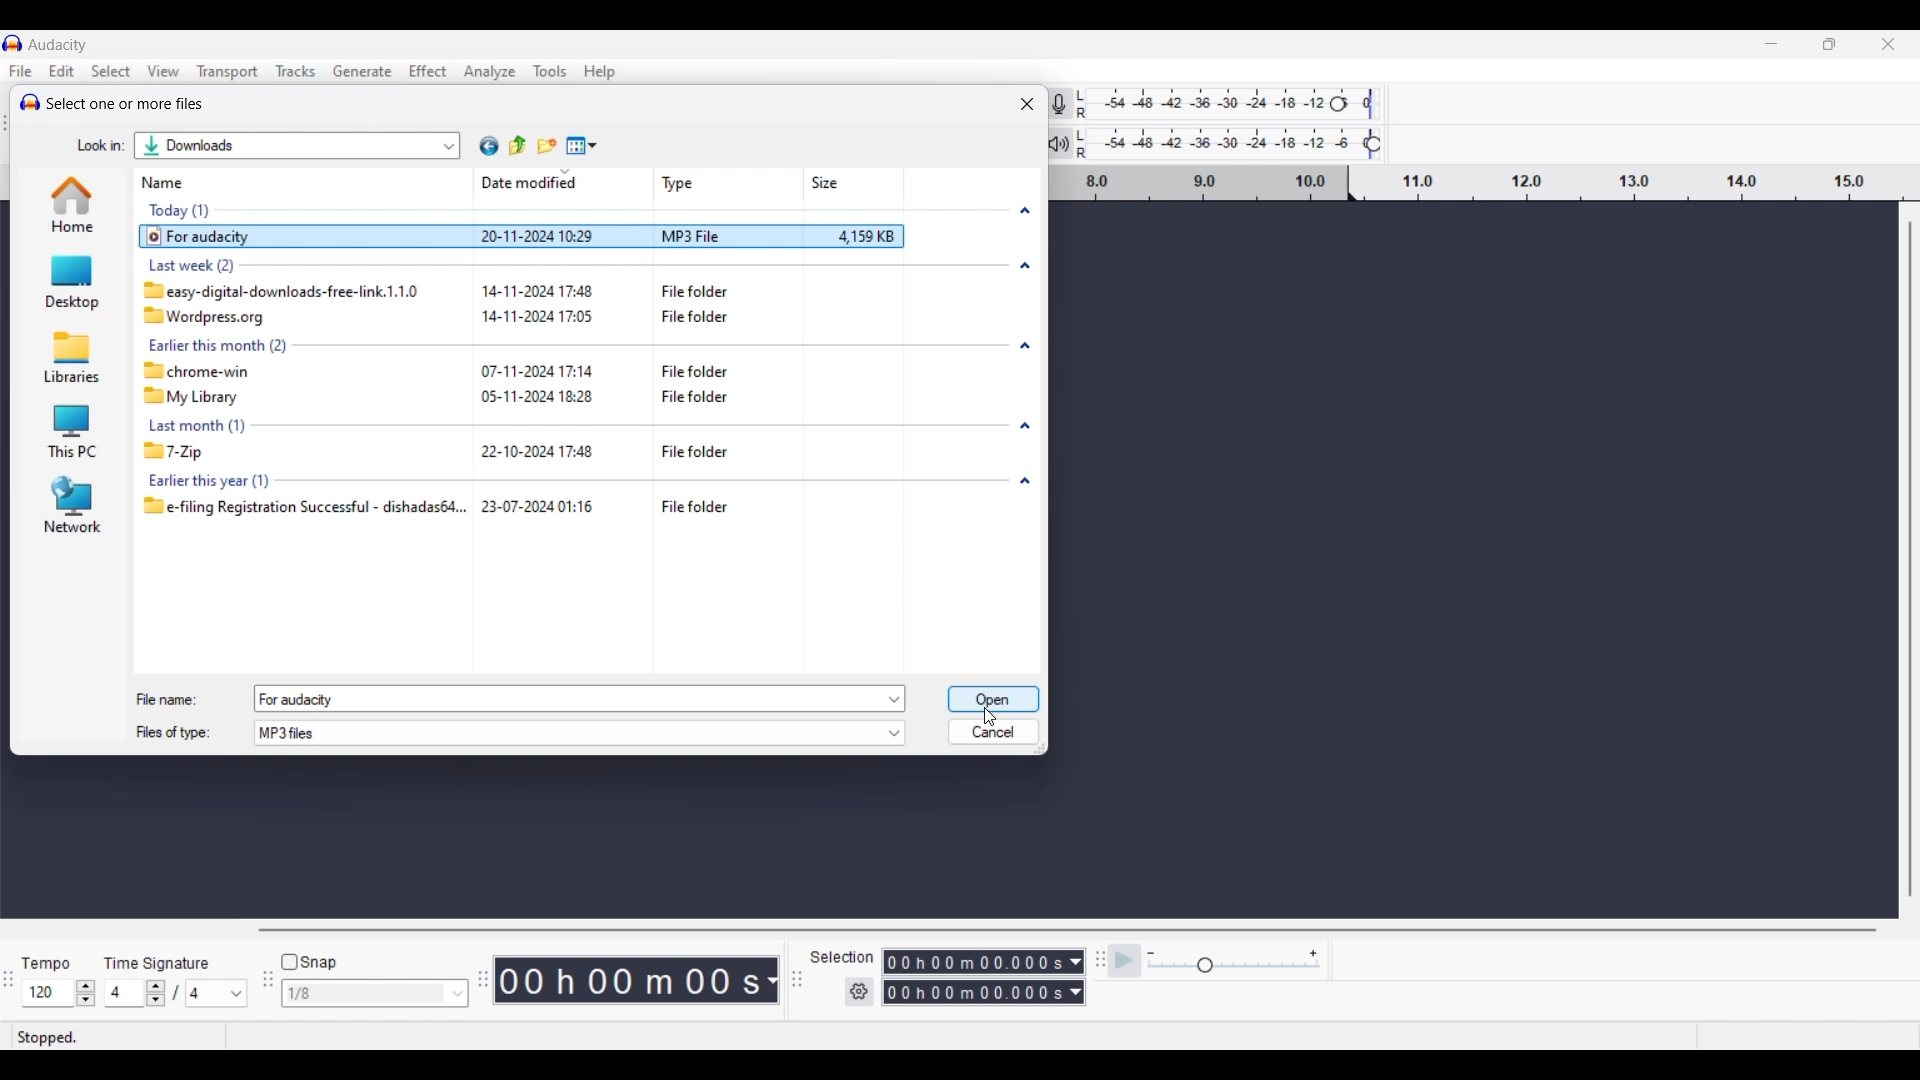 The height and width of the screenshot is (1080, 1920). I want to click on Change window length and width, so click(1045, 753).